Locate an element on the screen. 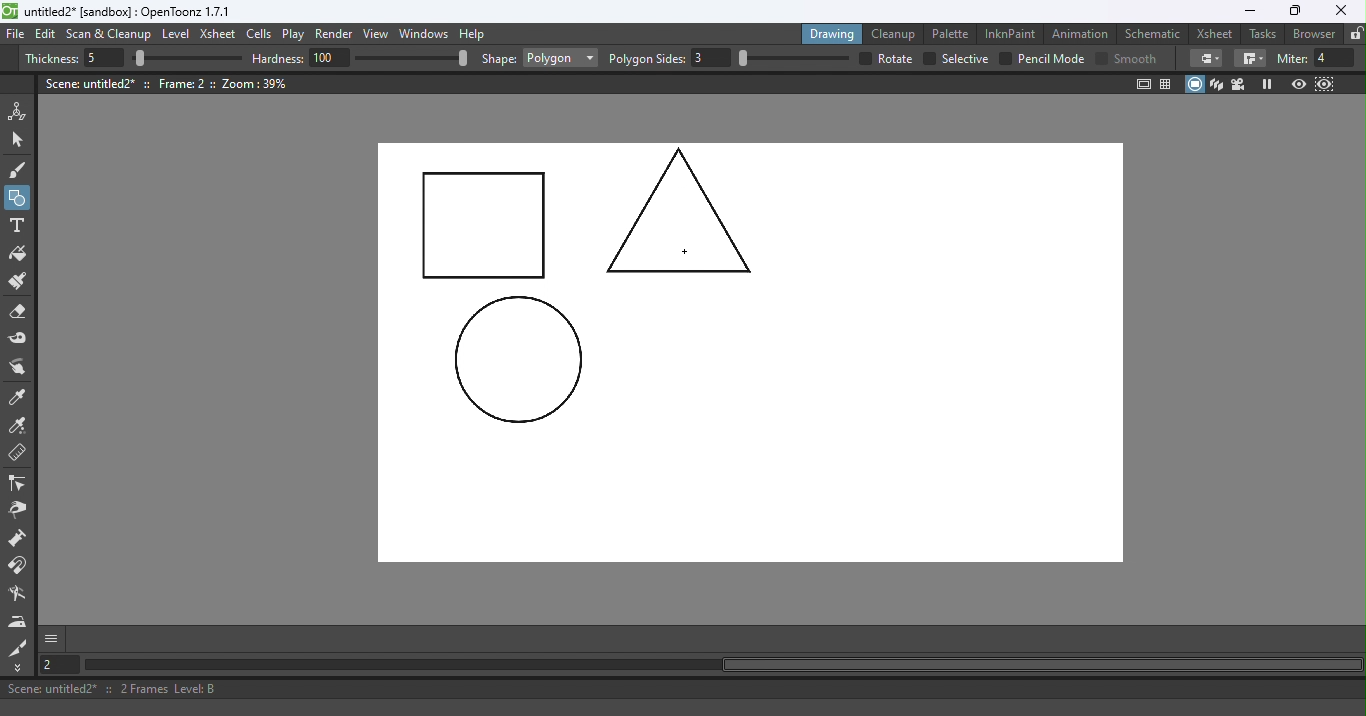 This screenshot has width=1366, height=716. Animation is located at coordinates (1083, 32).